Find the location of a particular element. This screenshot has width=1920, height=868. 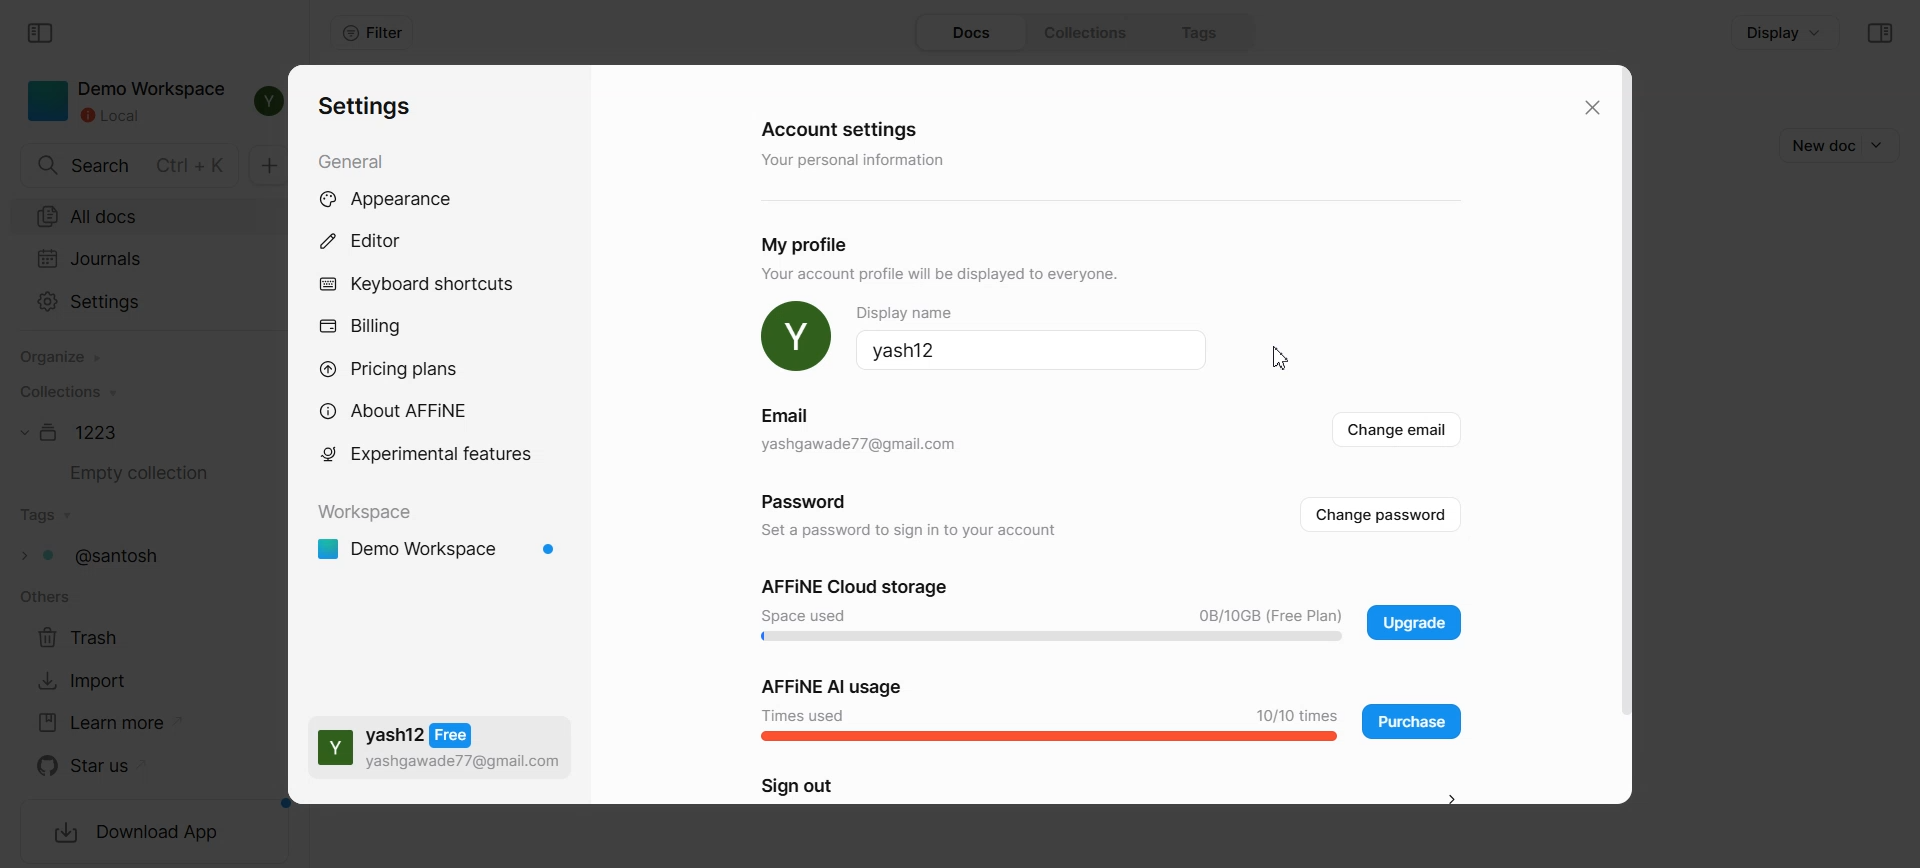

Close is located at coordinates (1589, 108).